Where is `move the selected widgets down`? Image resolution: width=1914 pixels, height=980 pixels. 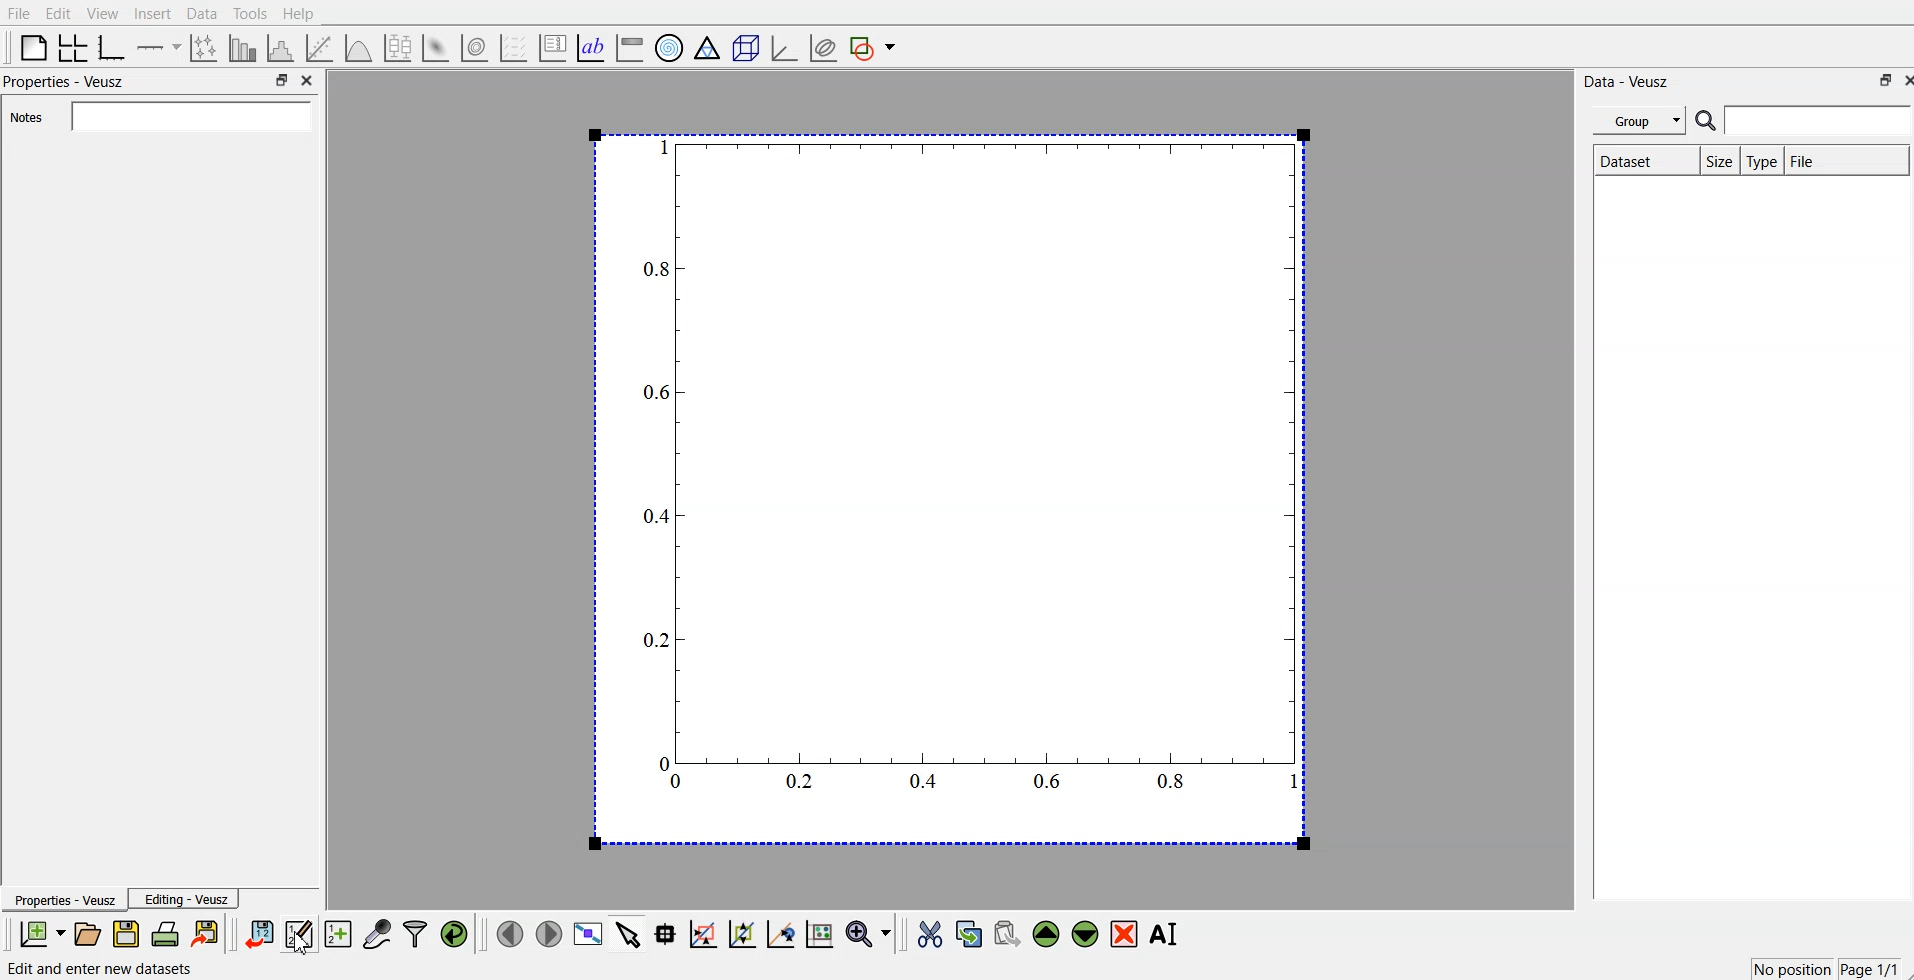 move the selected widgets down is located at coordinates (1085, 934).